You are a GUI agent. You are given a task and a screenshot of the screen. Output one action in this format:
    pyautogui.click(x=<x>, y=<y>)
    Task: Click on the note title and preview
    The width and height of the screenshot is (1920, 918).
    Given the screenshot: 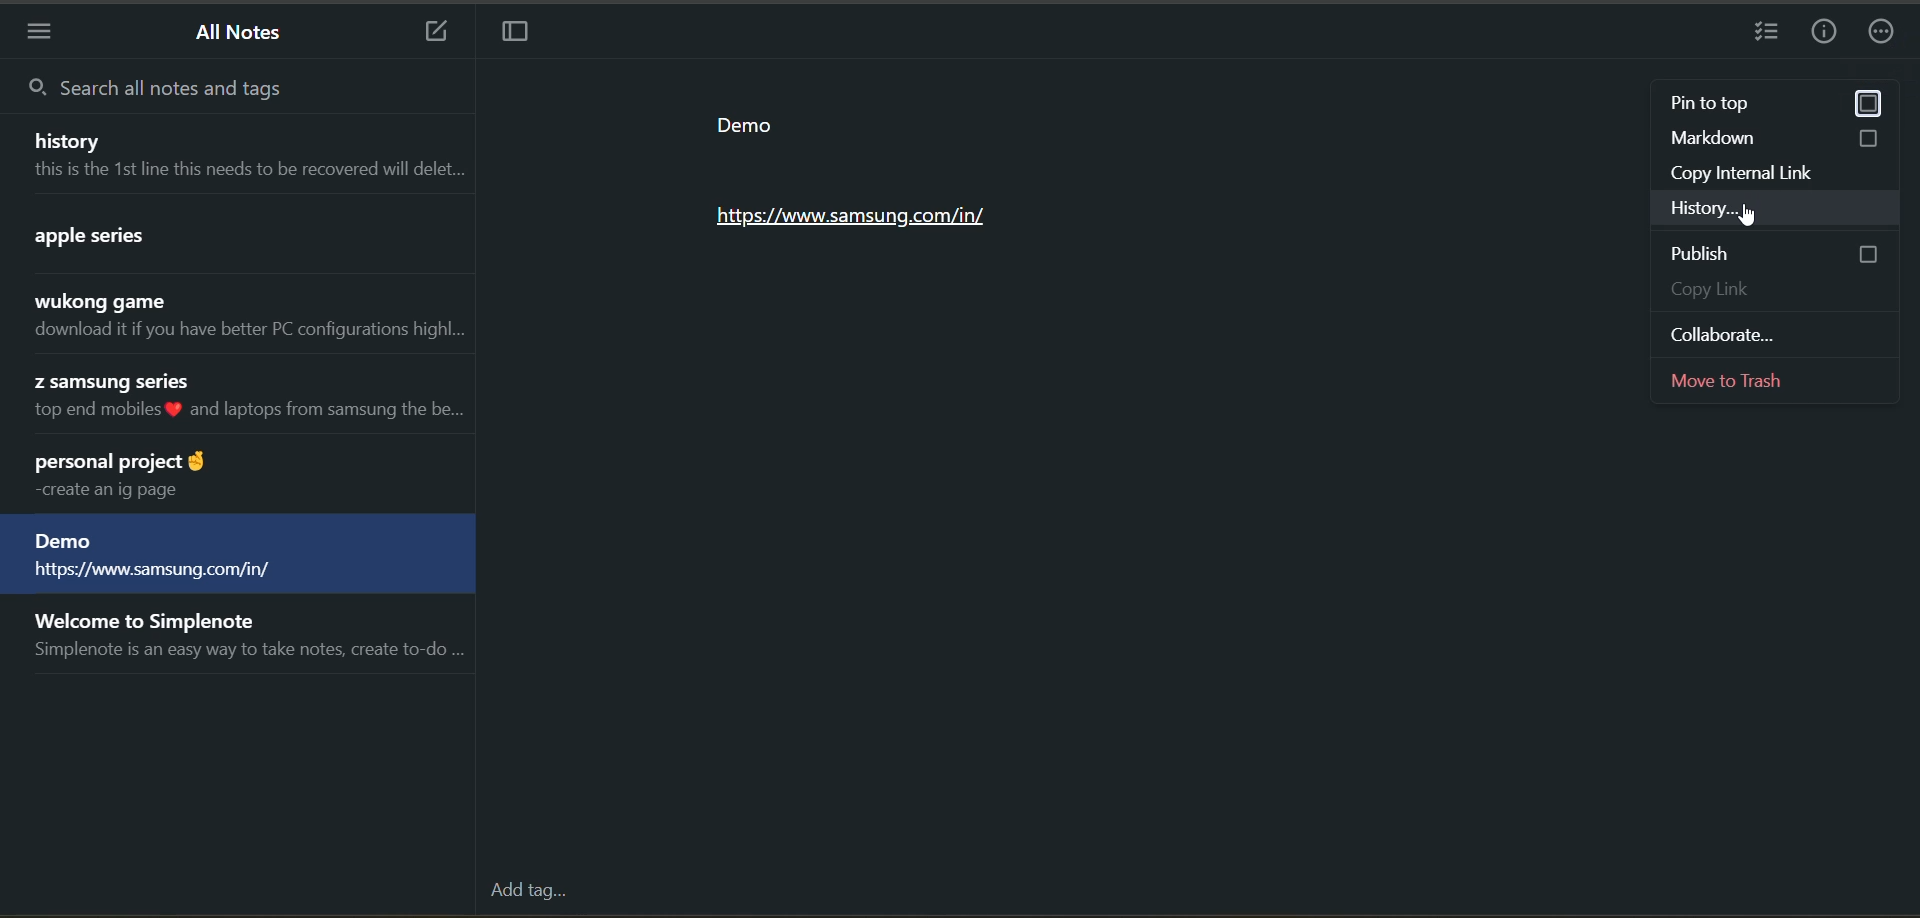 What is the action you would take?
    pyautogui.click(x=239, y=399)
    